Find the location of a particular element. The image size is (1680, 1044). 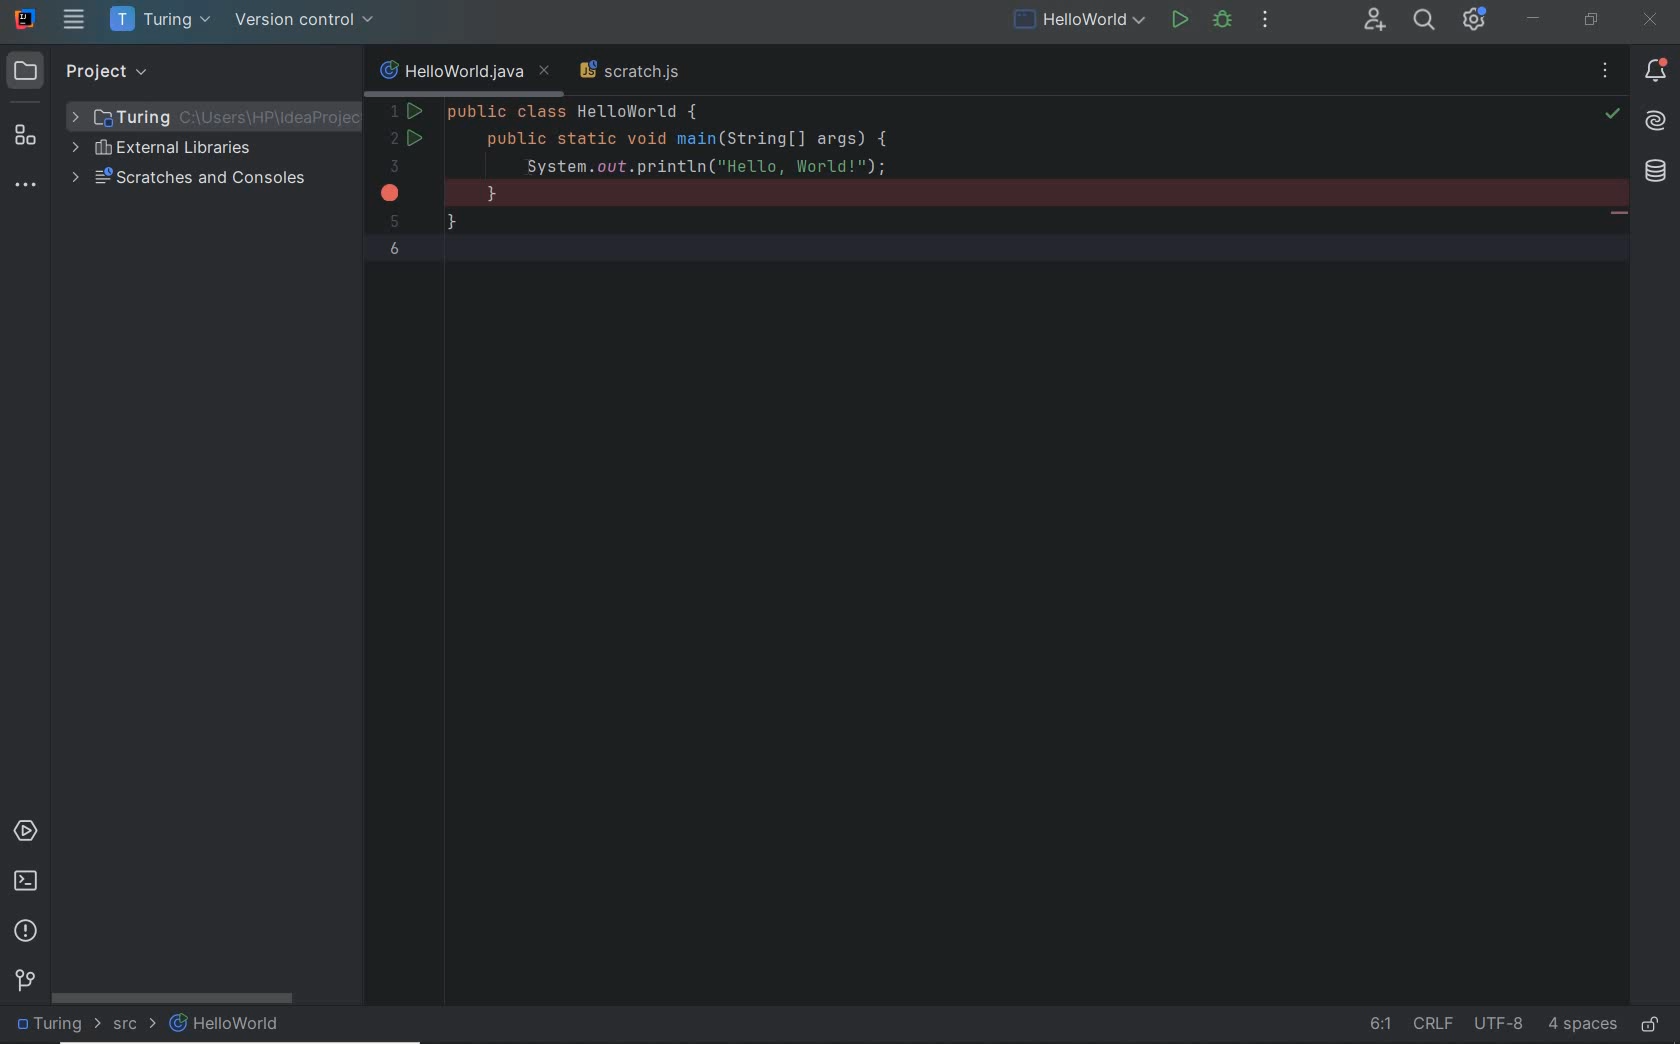

scratch file is located at coordinates (630, 72).